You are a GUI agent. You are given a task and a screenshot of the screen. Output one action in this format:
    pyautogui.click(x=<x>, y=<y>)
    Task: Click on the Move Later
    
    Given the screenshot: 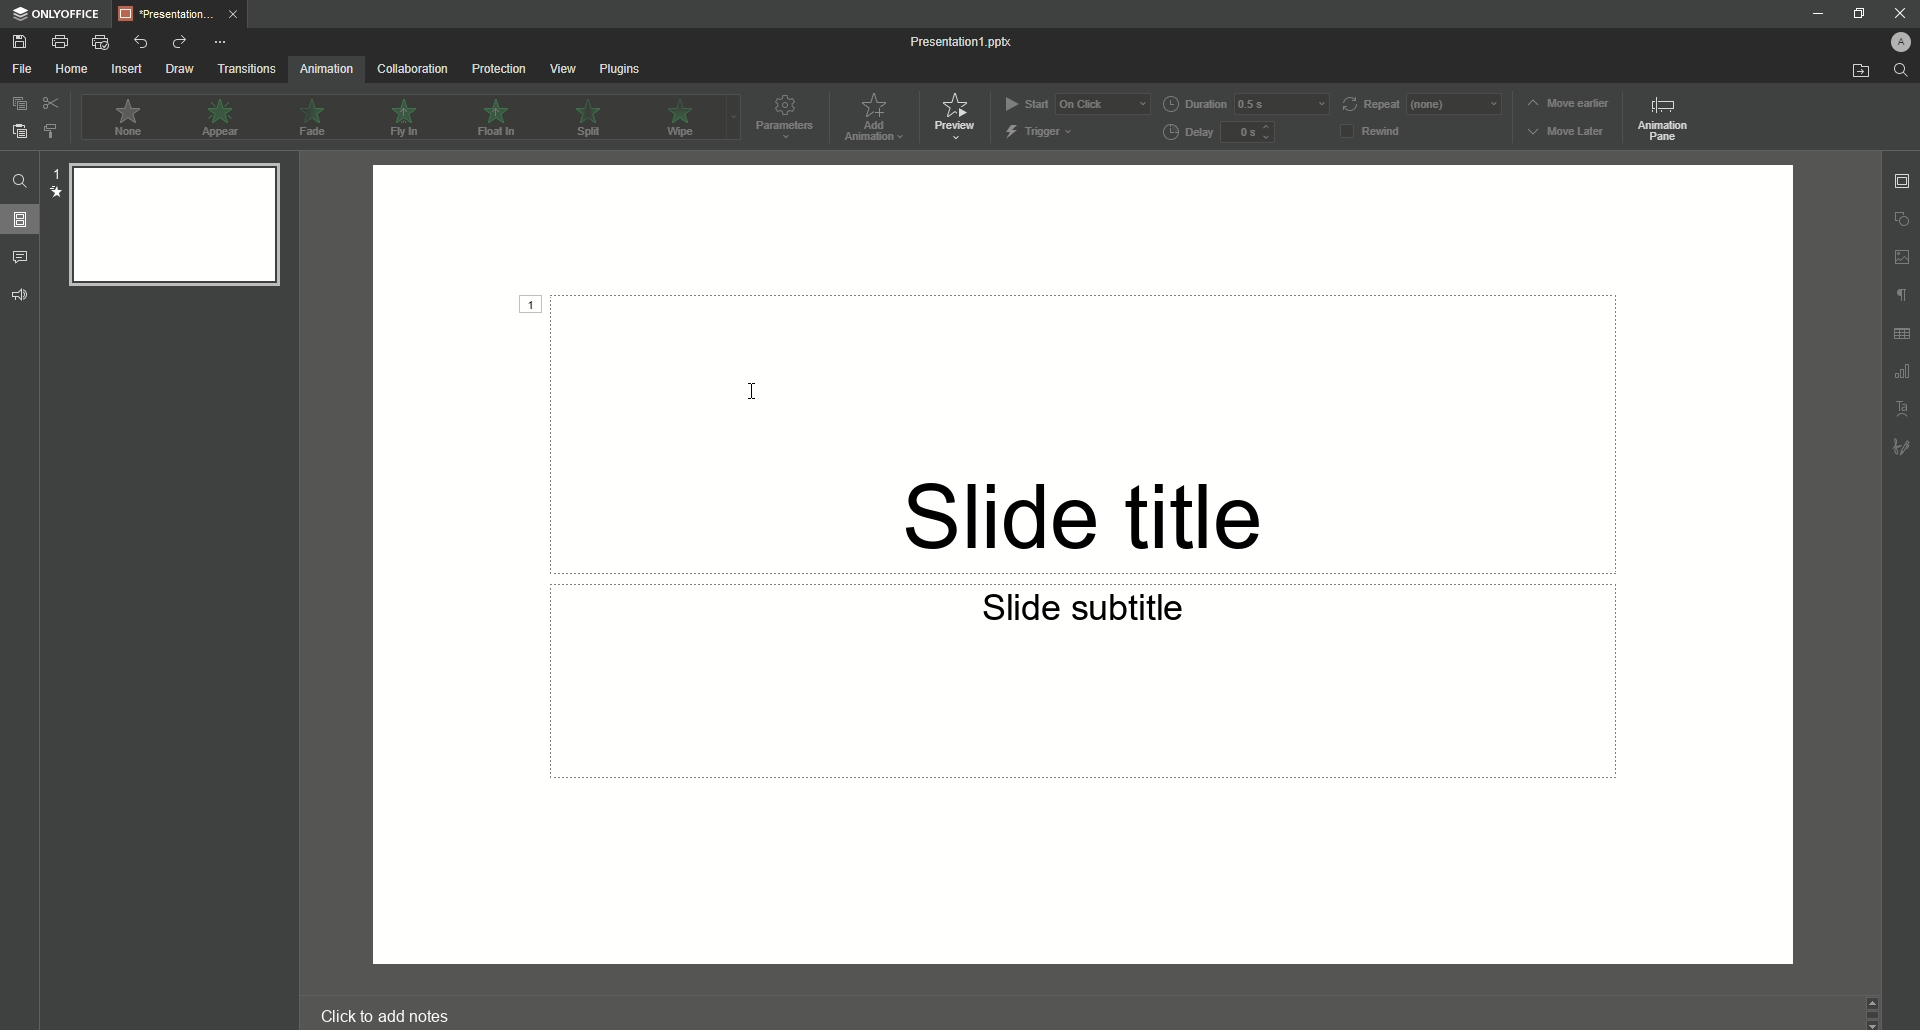 What is the action you would take?
    pyautogui.click(x=1570, y=131)
    